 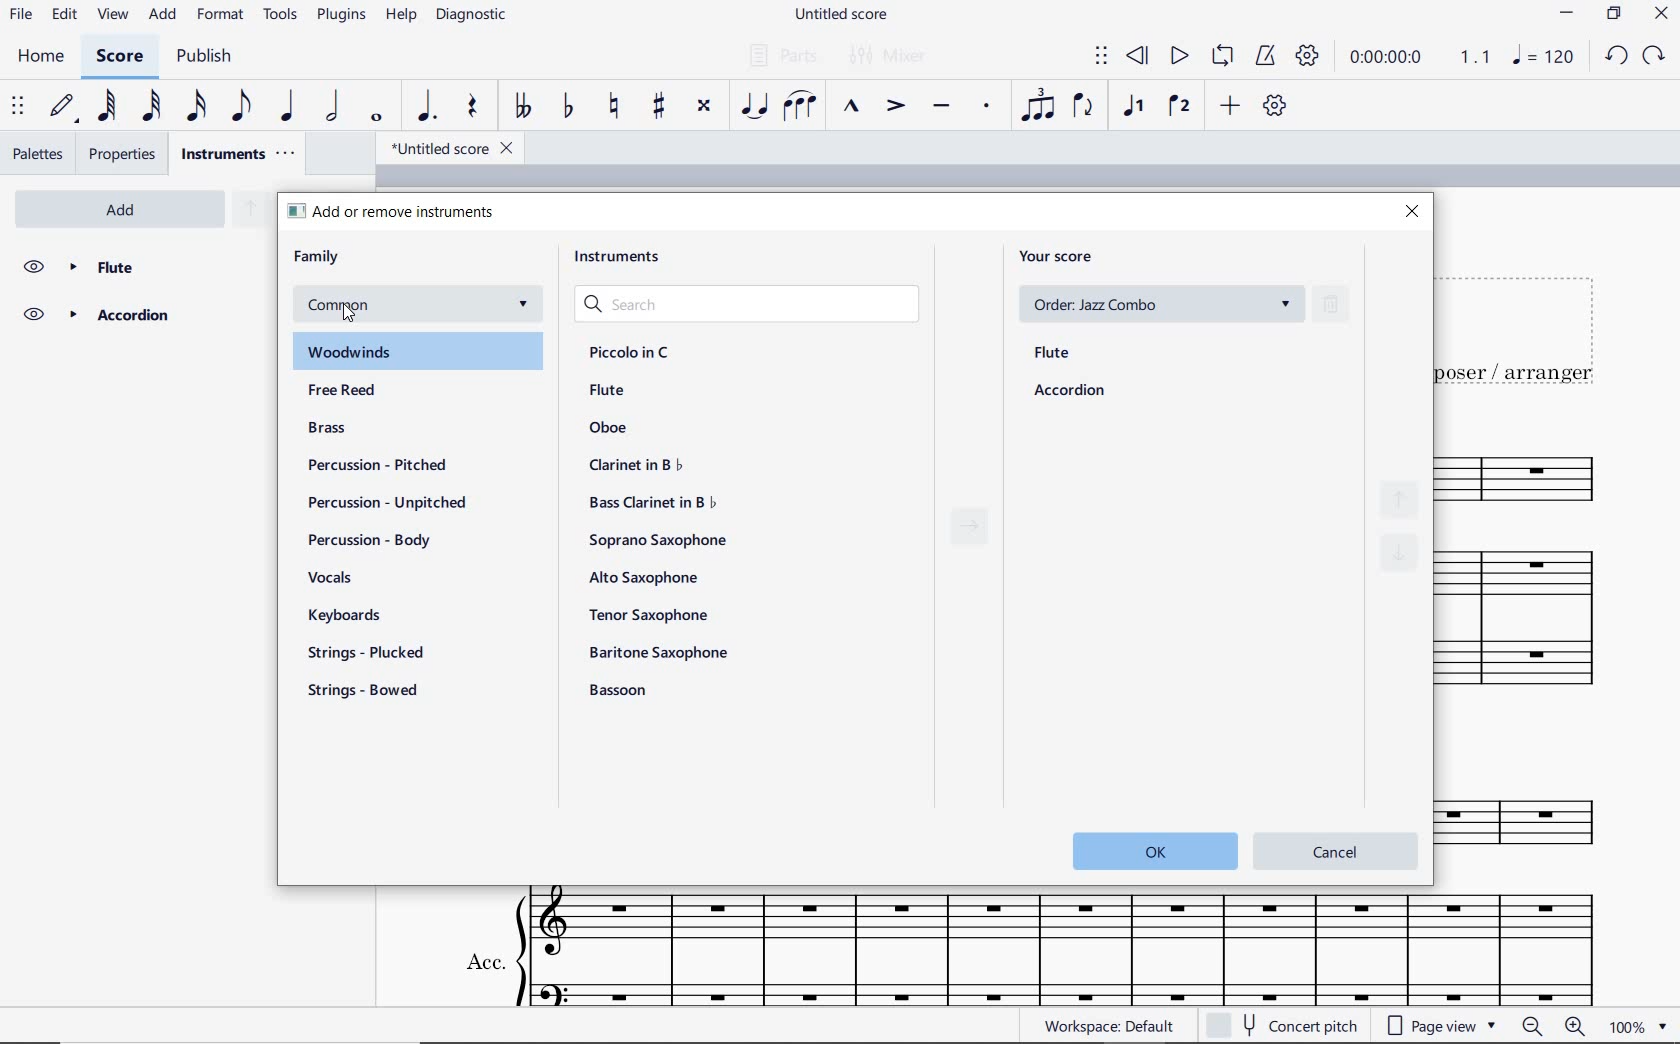 I want to click on flip direction, so click(x=1085, y=107).